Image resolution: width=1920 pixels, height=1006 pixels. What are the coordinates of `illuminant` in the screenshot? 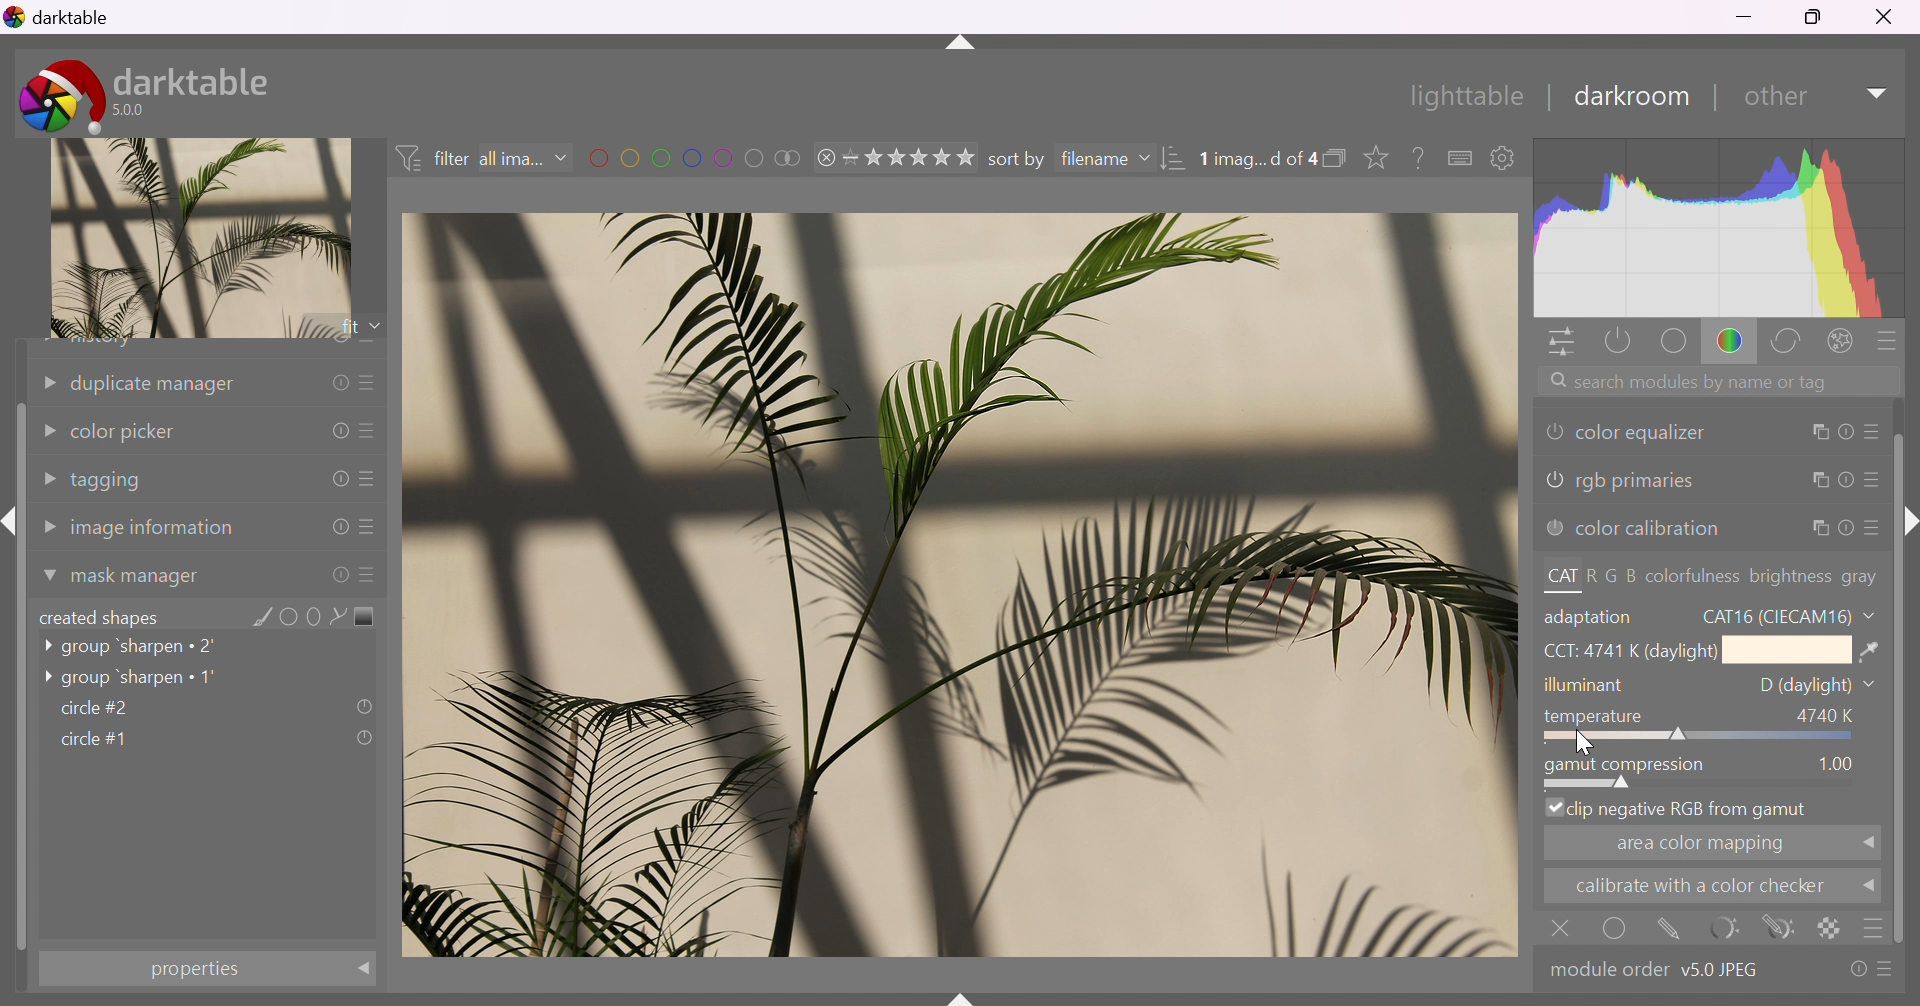 It's located at (1709, 686).